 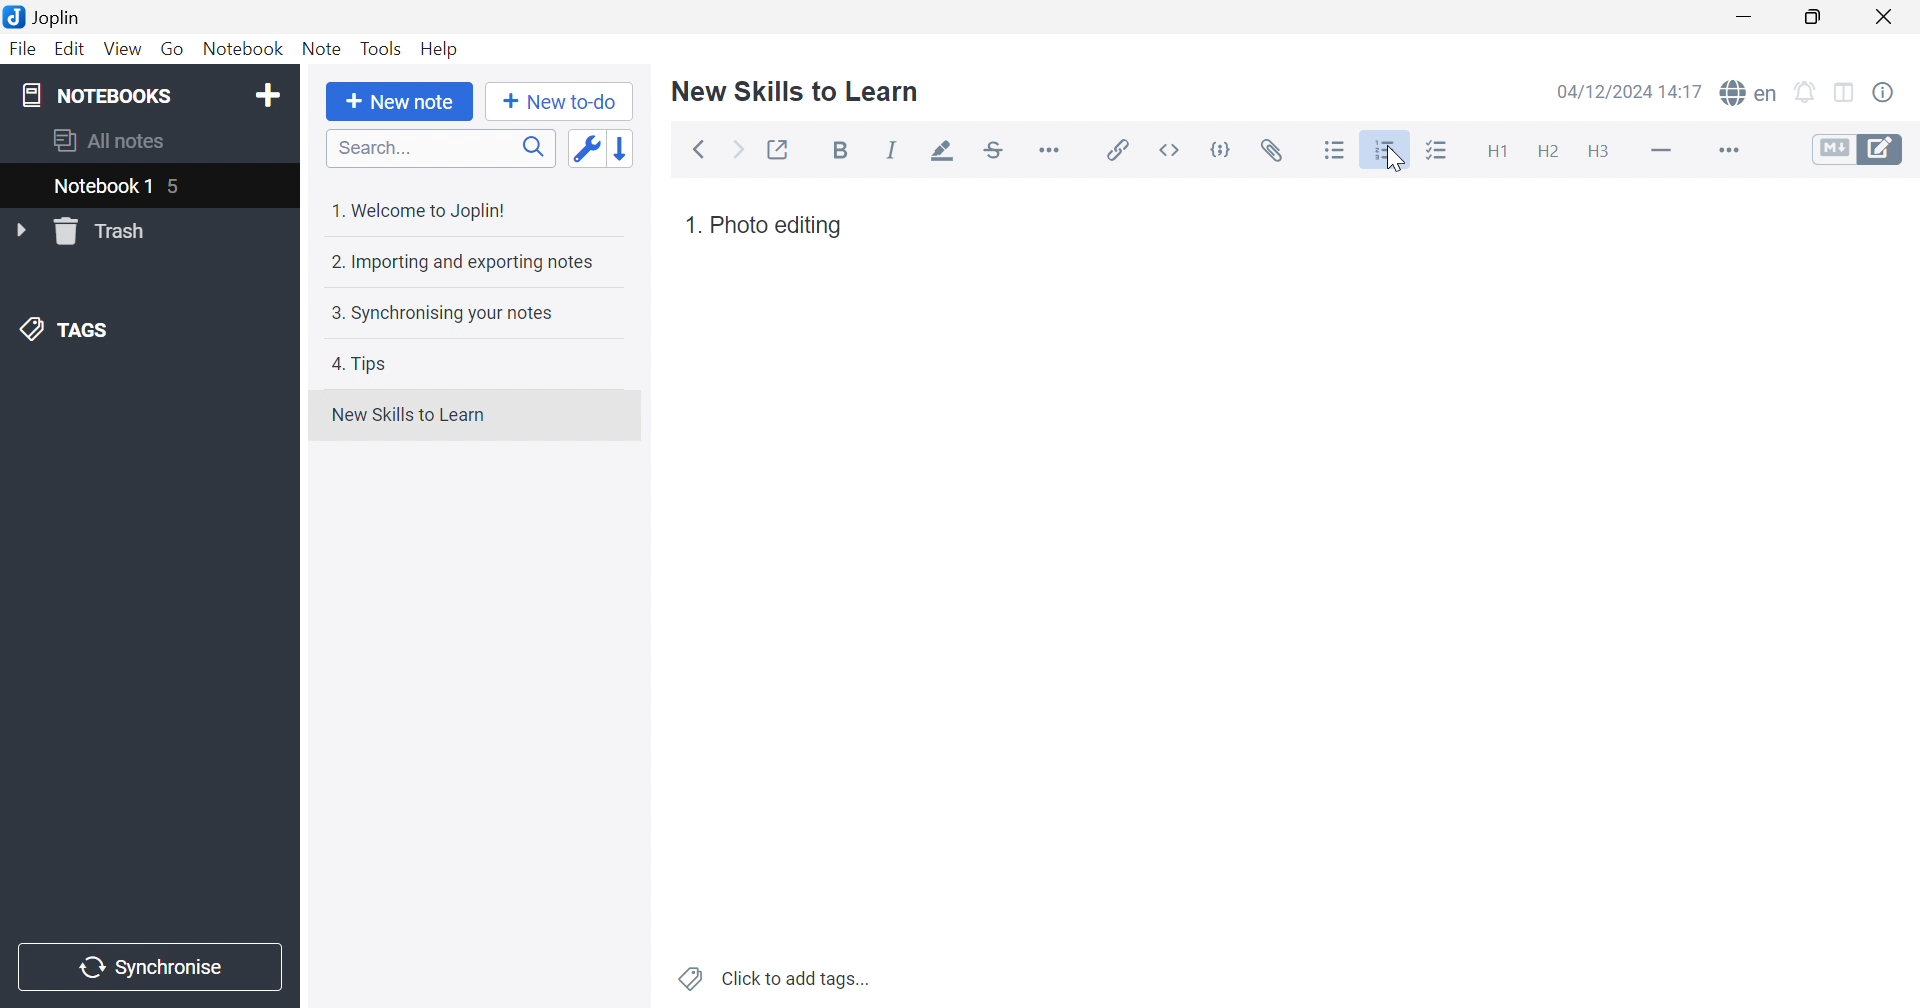 What do you see at coordinates (1885, 18) in the screenshot?
I see `Close` at bounding box center [1885, 18].